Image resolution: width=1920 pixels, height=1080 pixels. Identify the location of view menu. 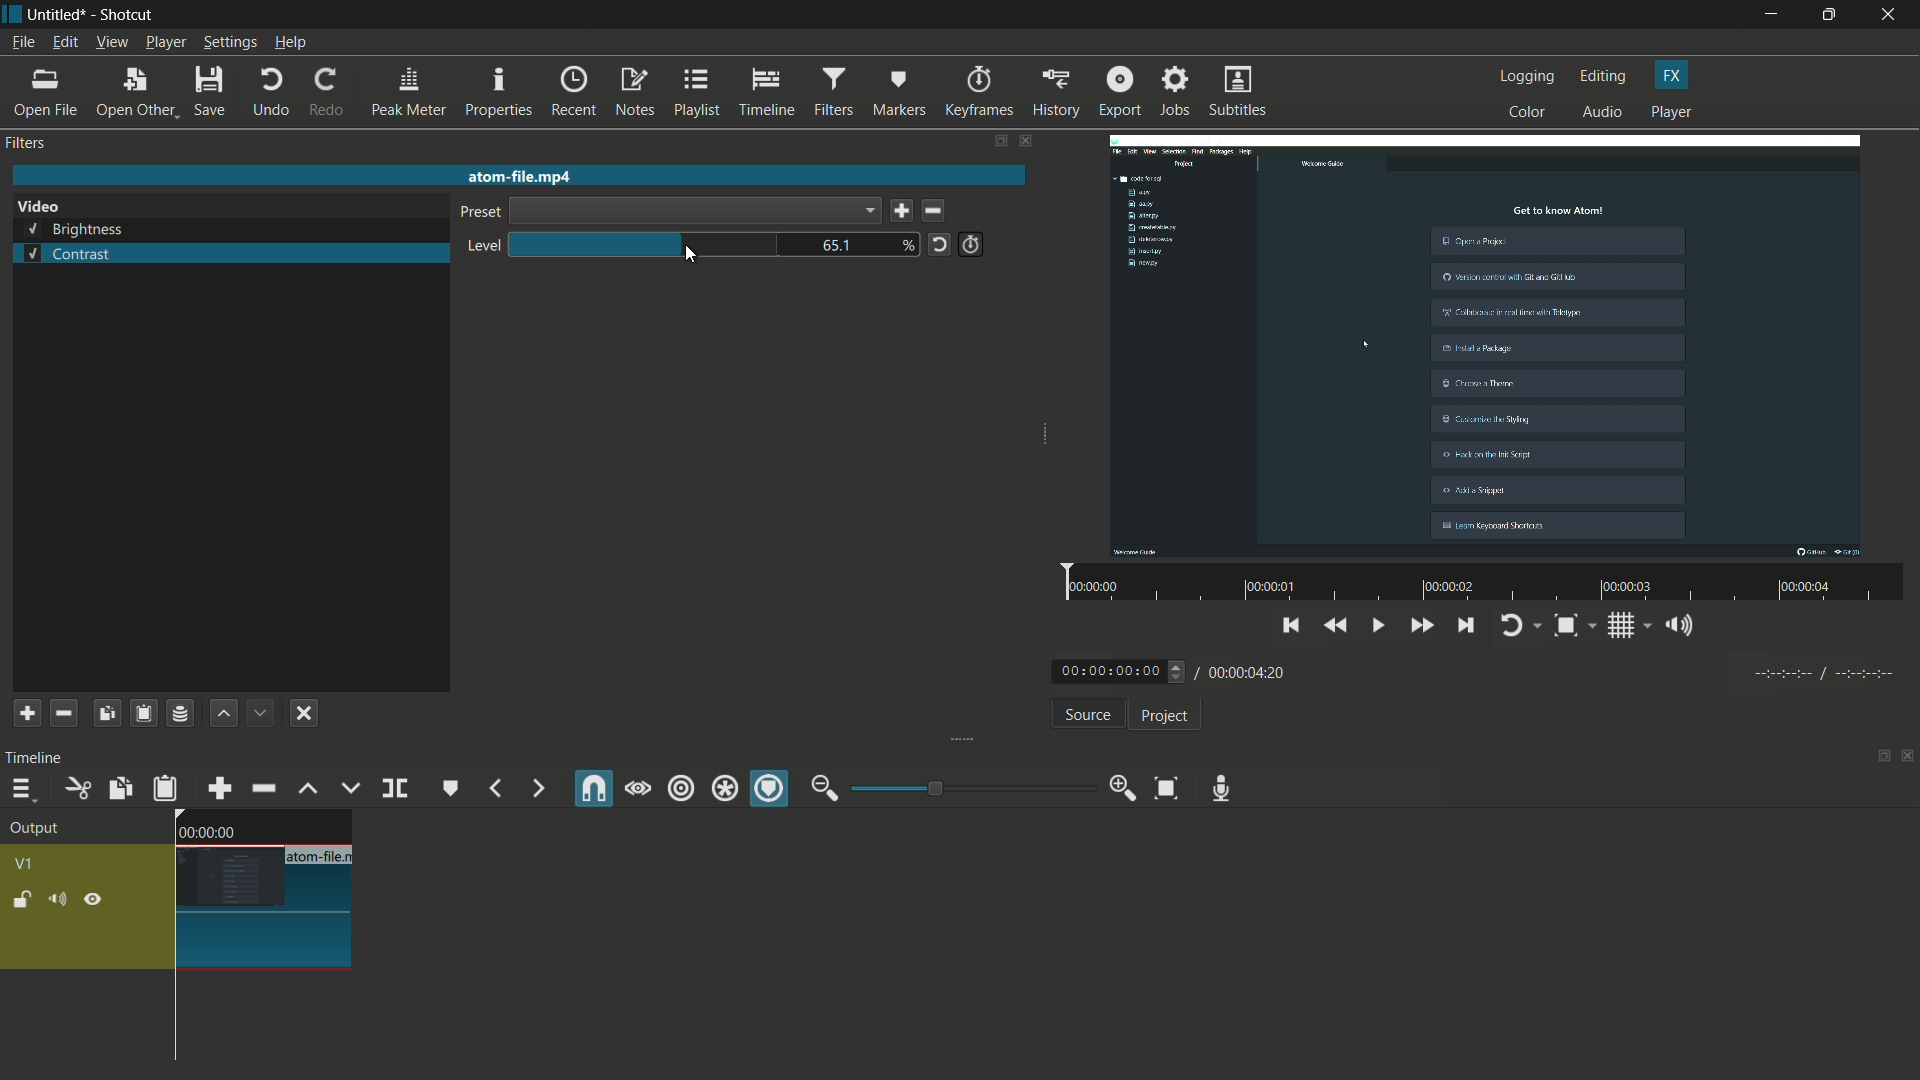
(111, 42).